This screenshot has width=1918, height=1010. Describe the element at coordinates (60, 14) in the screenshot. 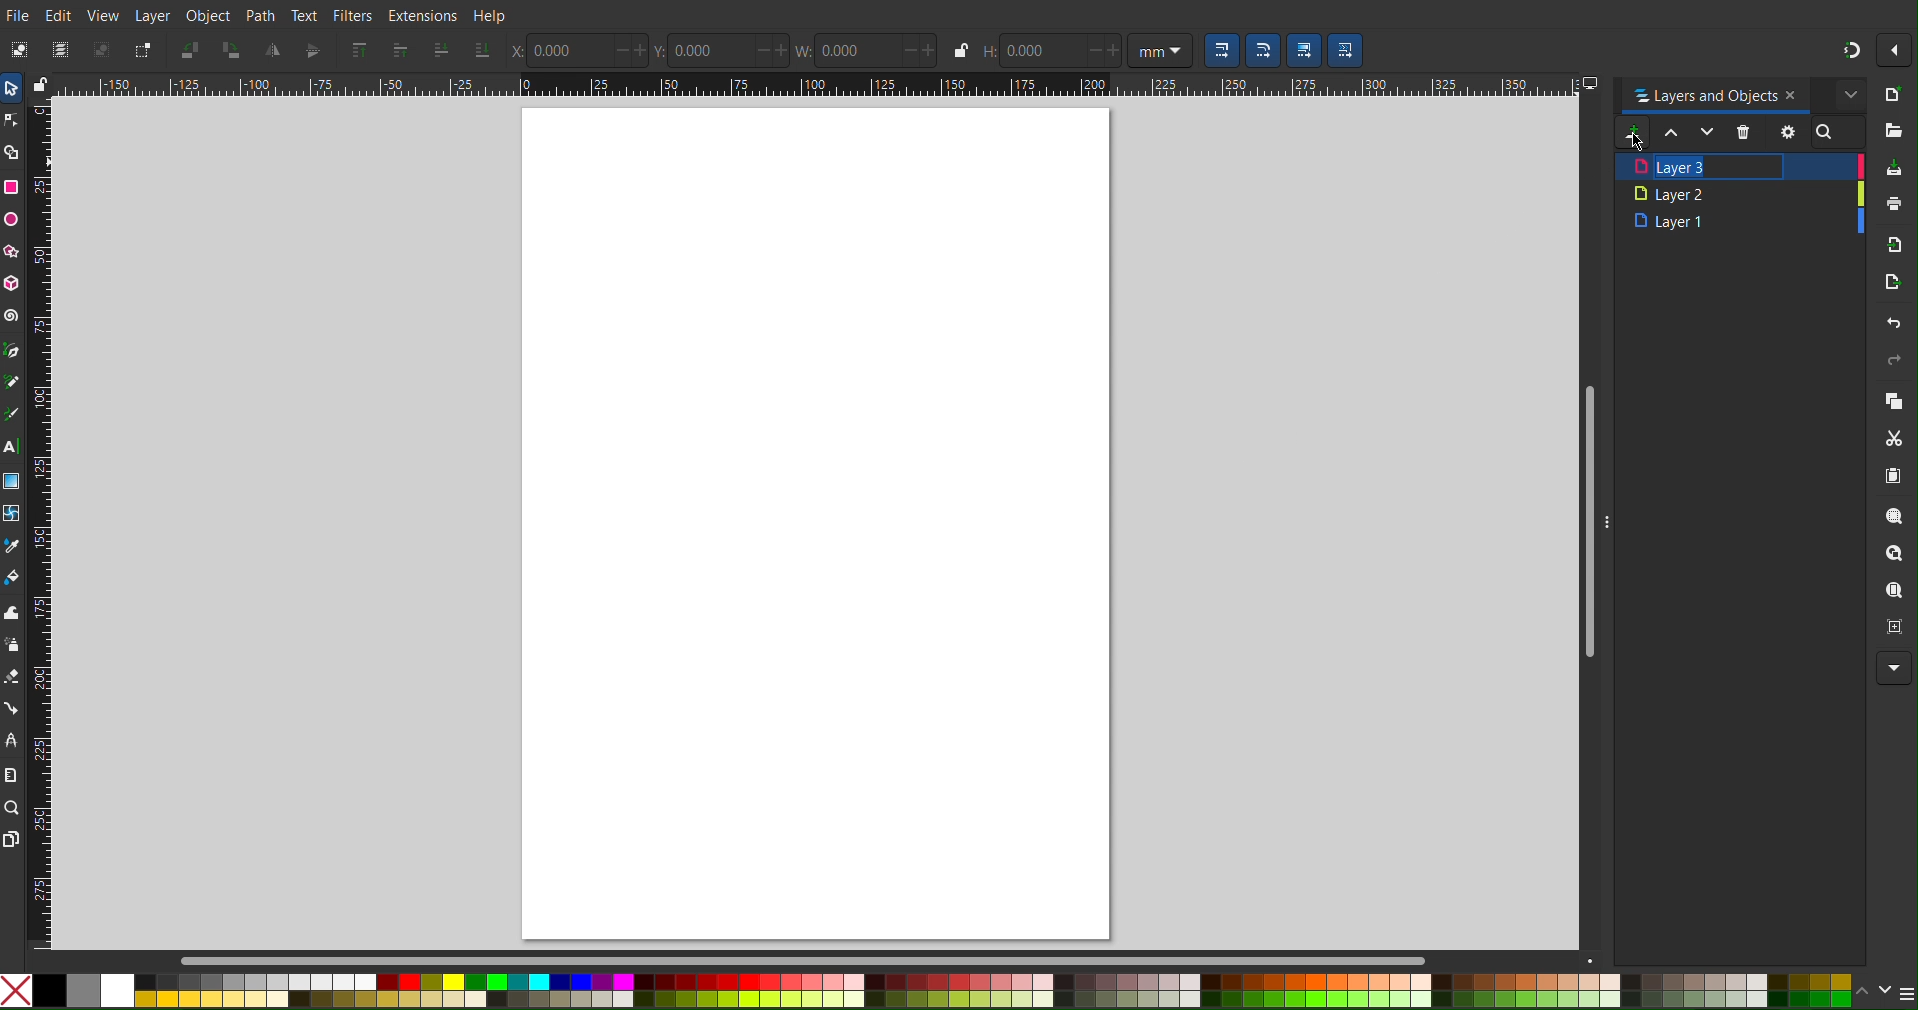

I see `Edit` at that location.